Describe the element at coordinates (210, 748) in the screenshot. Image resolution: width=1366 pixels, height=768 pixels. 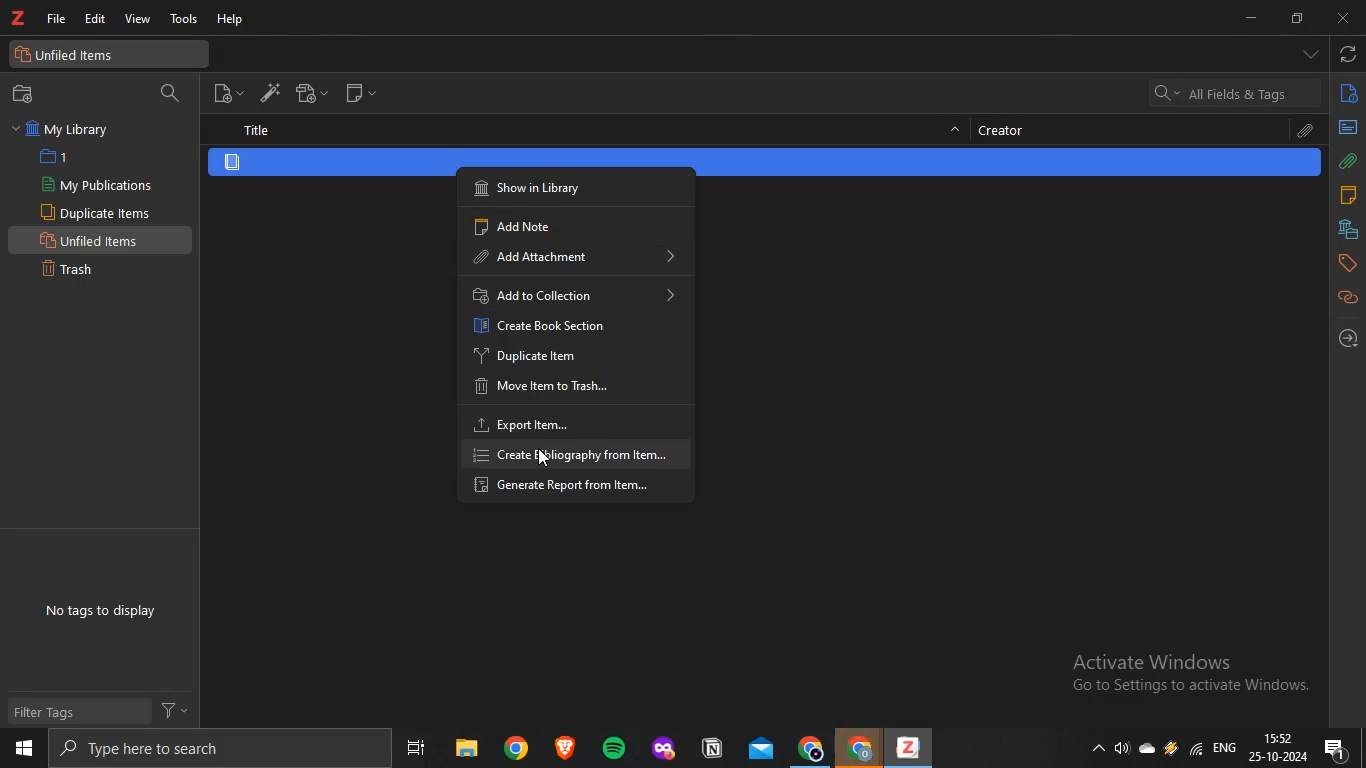
I see `search` at that location.